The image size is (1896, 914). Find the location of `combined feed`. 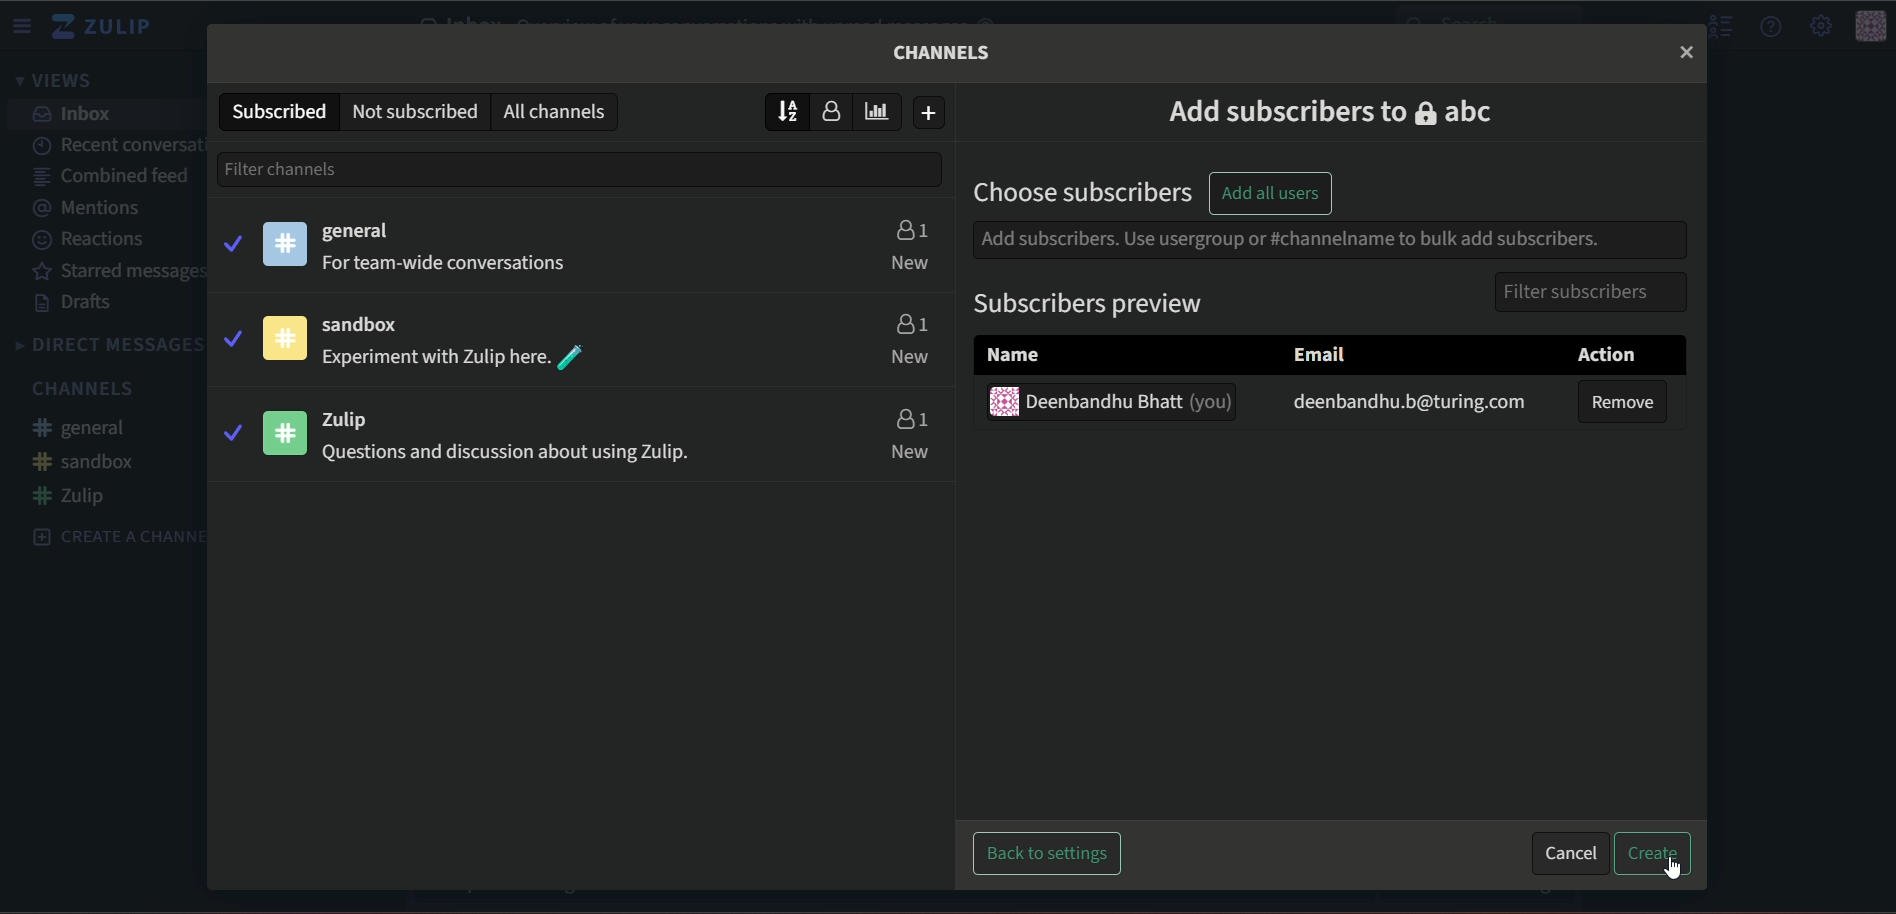

combined feed is located at coordinates (111, 178).